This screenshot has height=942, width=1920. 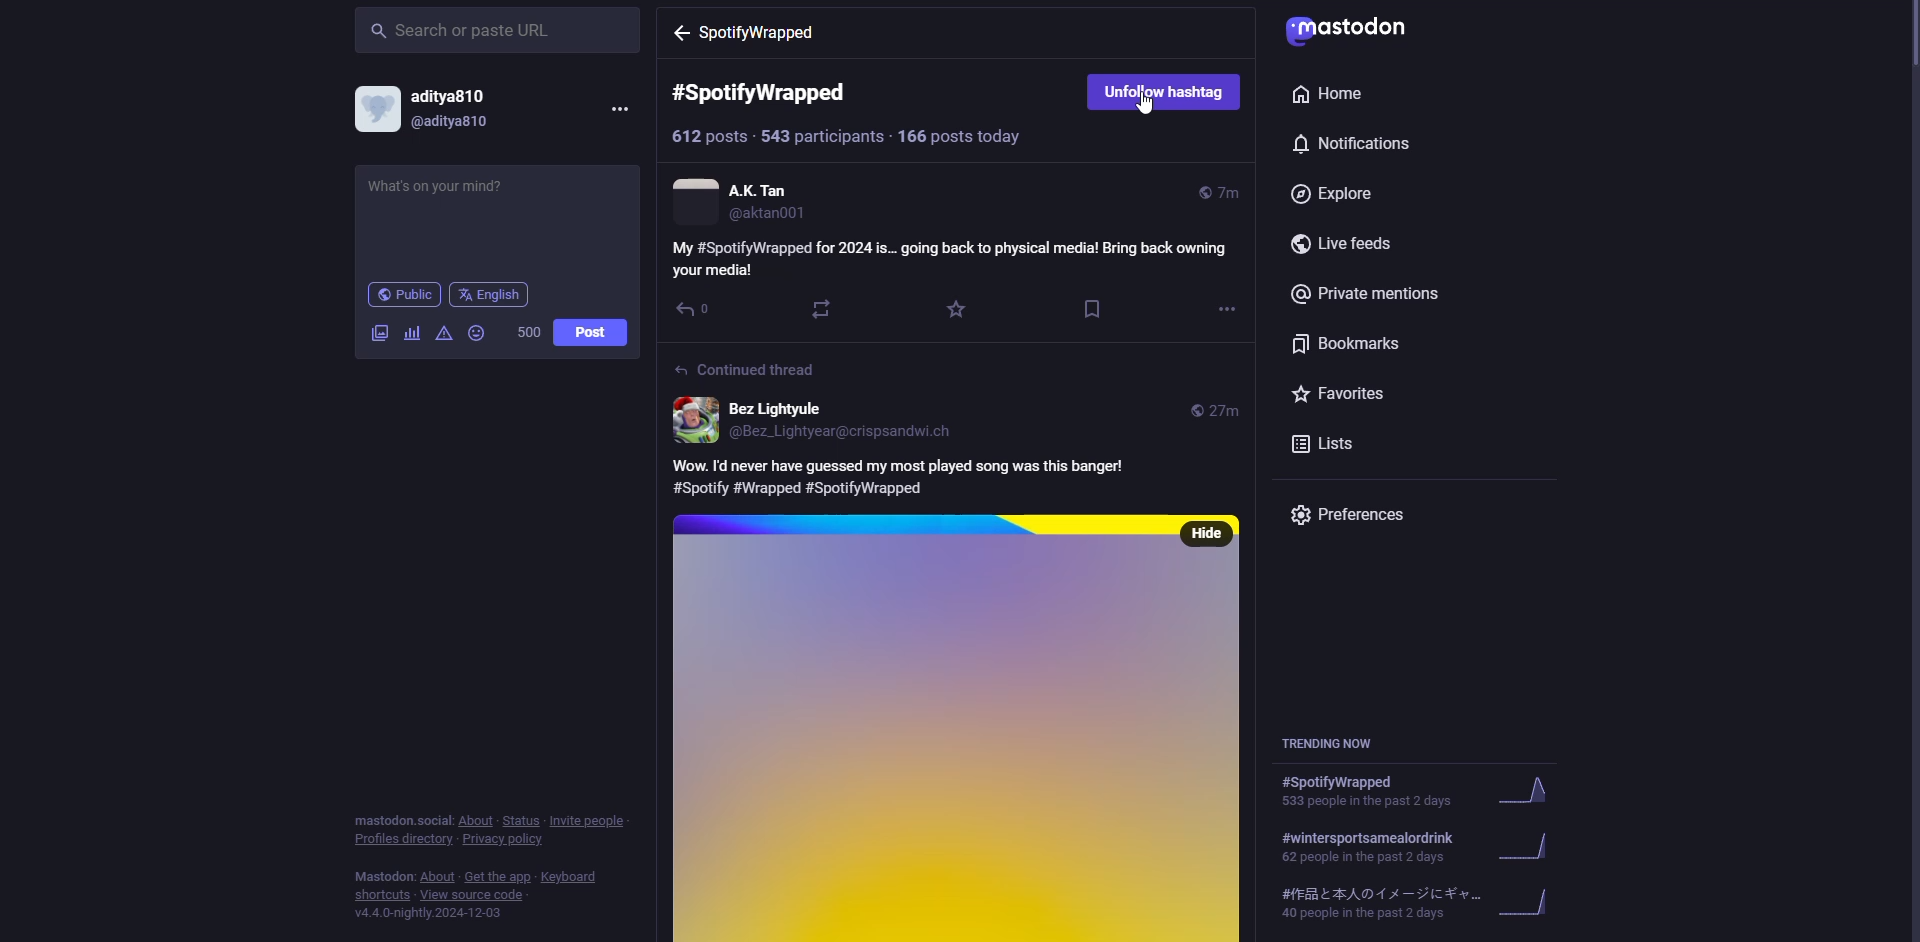 What do you see at coordinates (708, 137) in the screenshot?
I see `posts` at bounding box center [708, 137].